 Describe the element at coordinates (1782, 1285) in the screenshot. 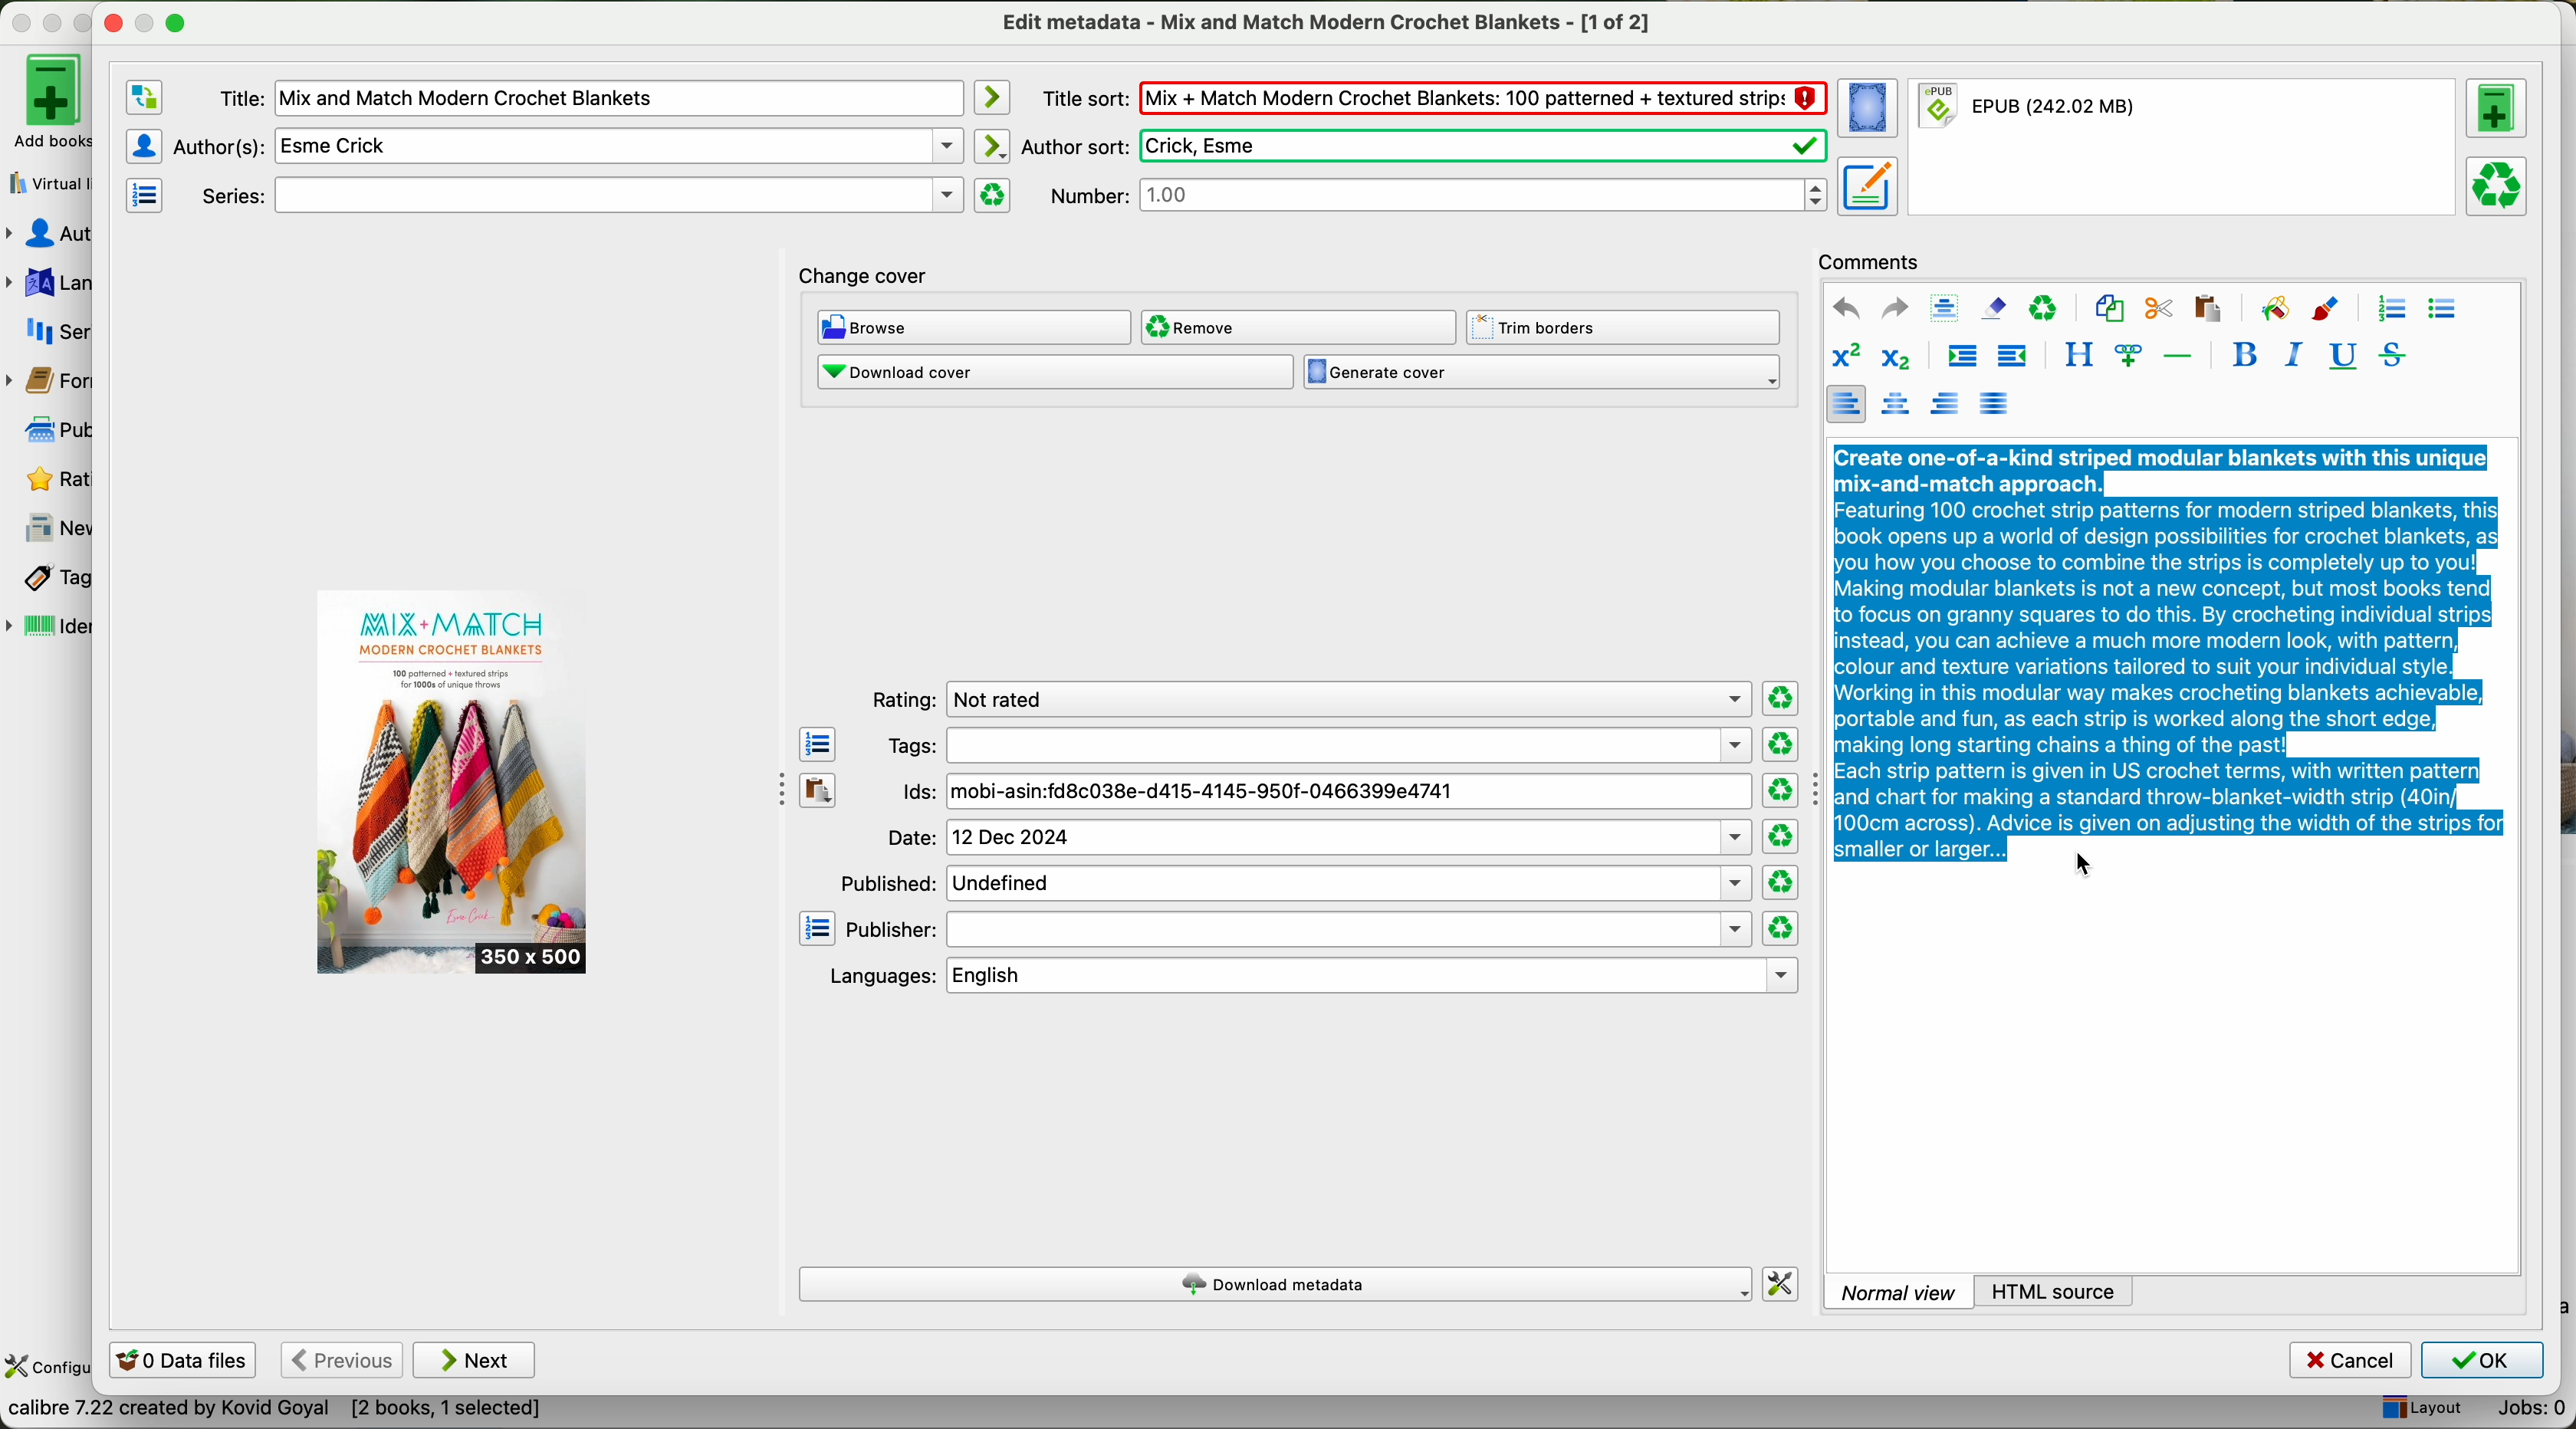

I see `change how calibre downloads metadata` at that location.